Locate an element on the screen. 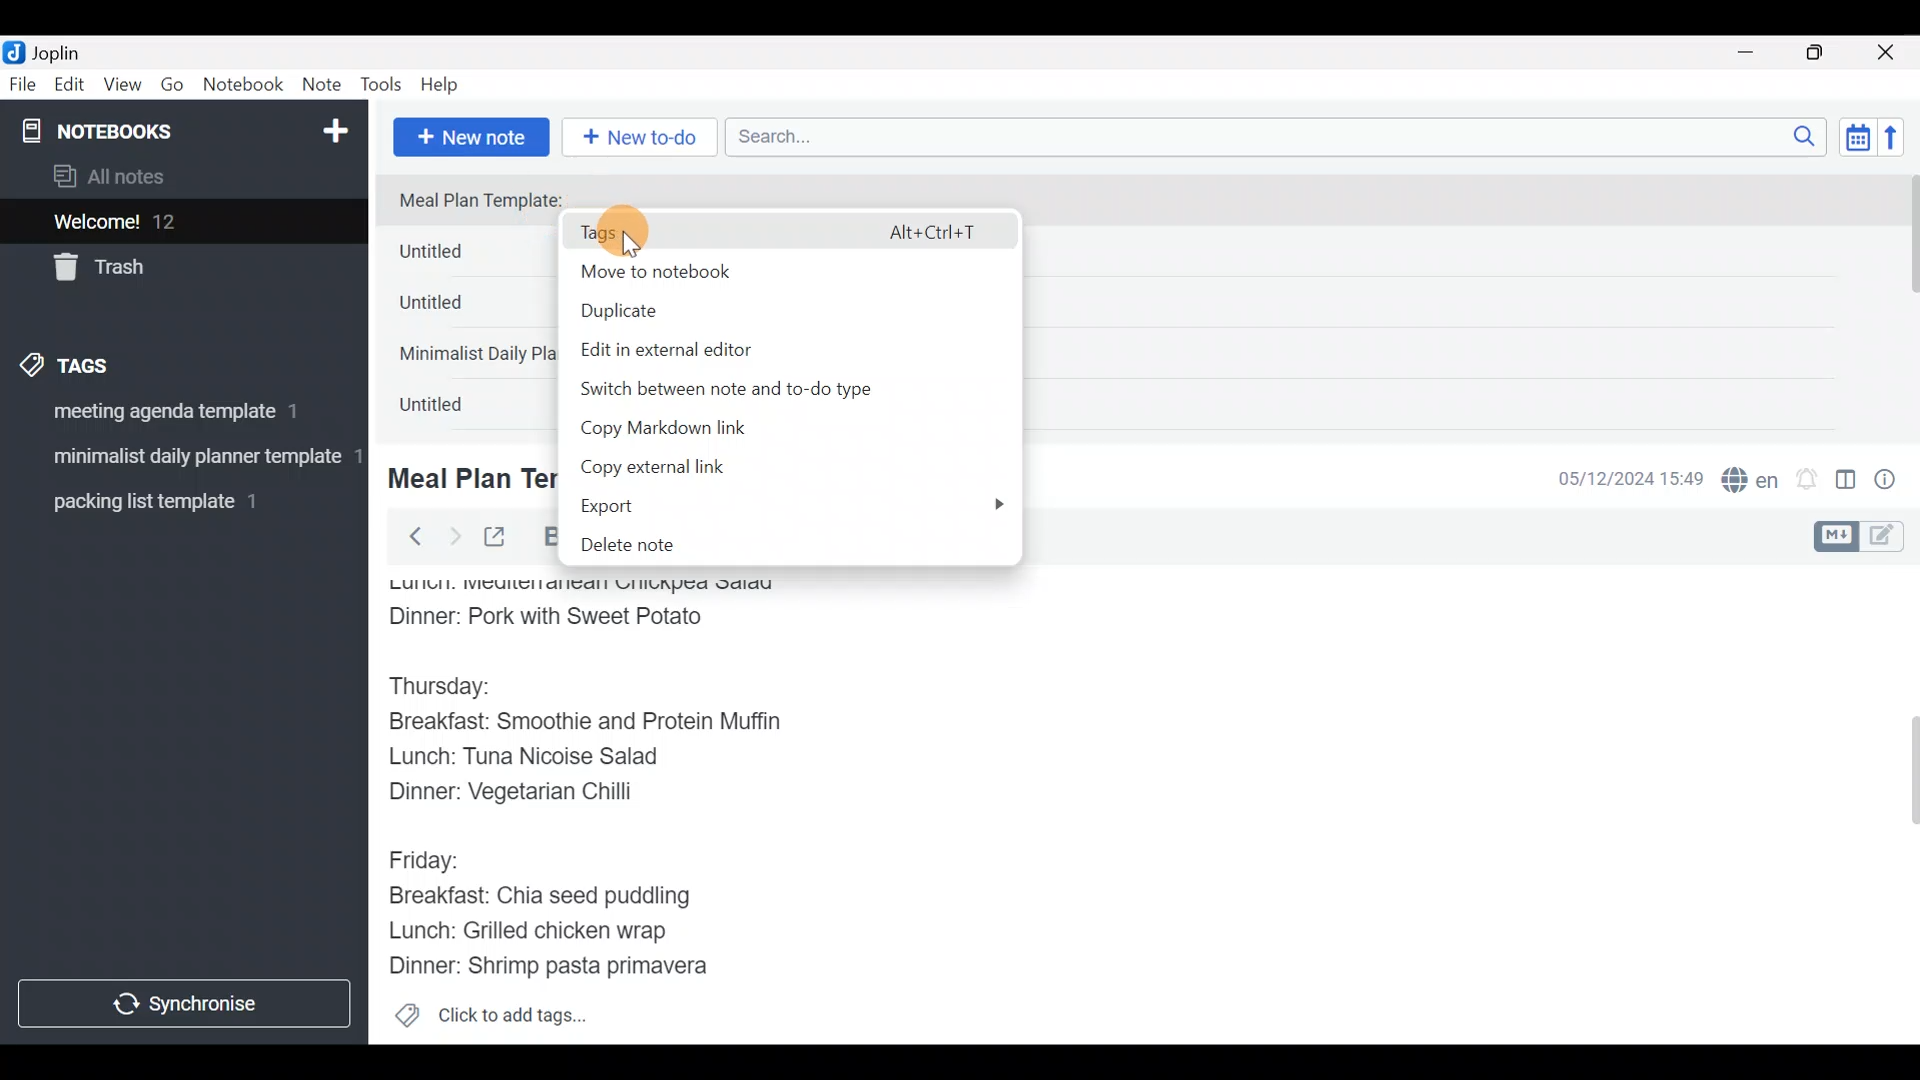 This screenshot has width=1920, height=1080. Toggle sort order is located at coordinates (1857, 138).